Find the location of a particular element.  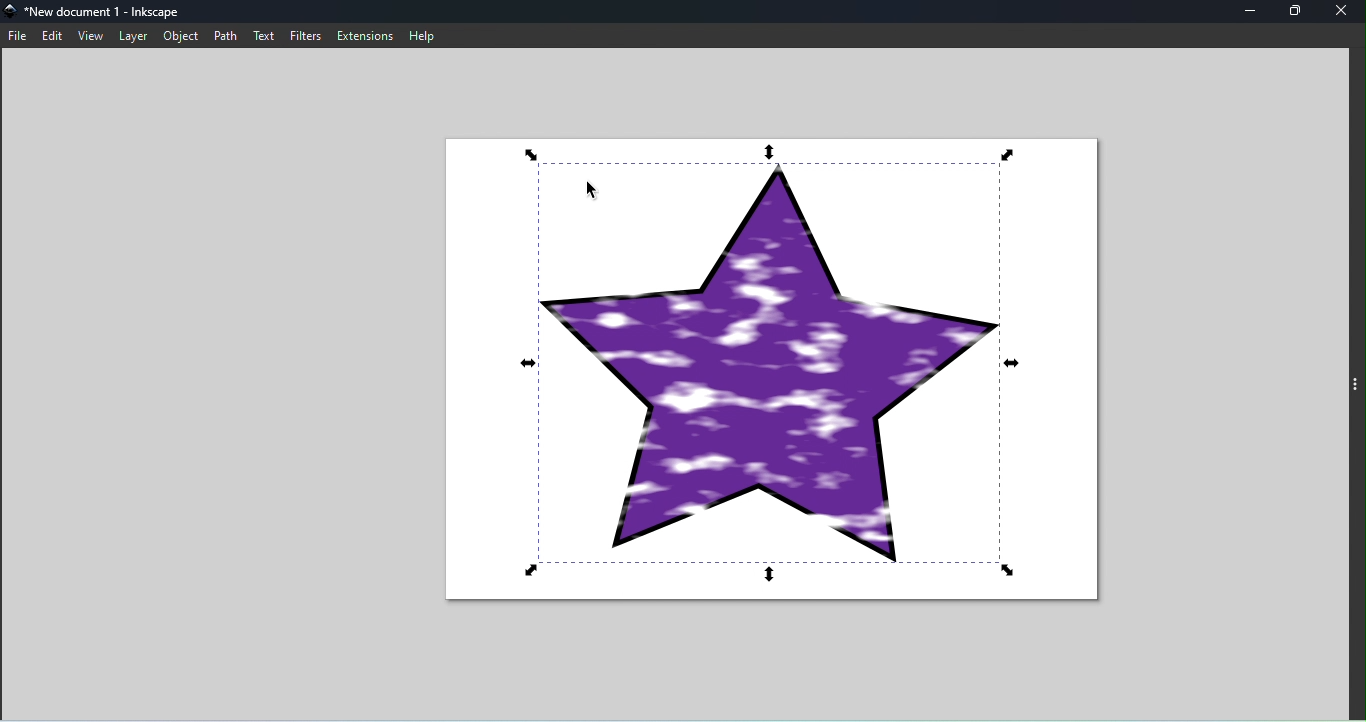

minimize is located at coordinates (1250, 12).